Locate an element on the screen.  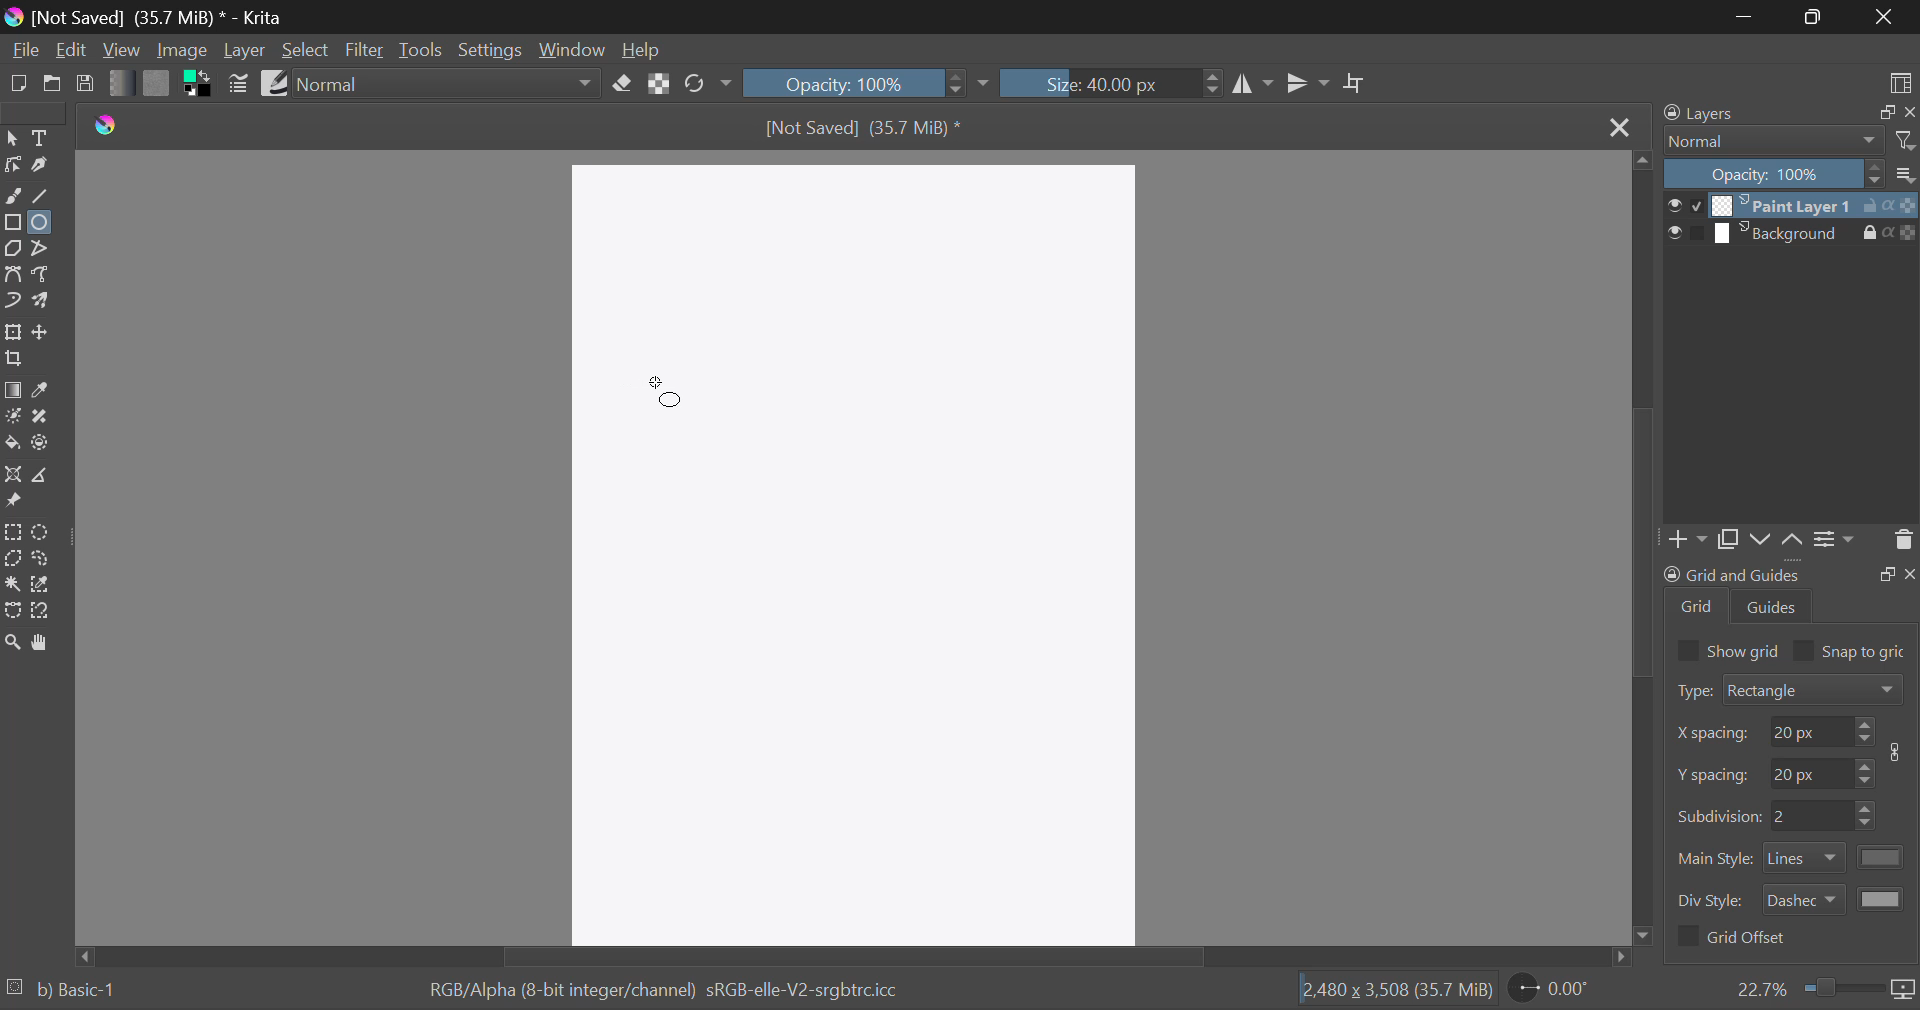
Edit Shapes is located at coordinates (12, 164).